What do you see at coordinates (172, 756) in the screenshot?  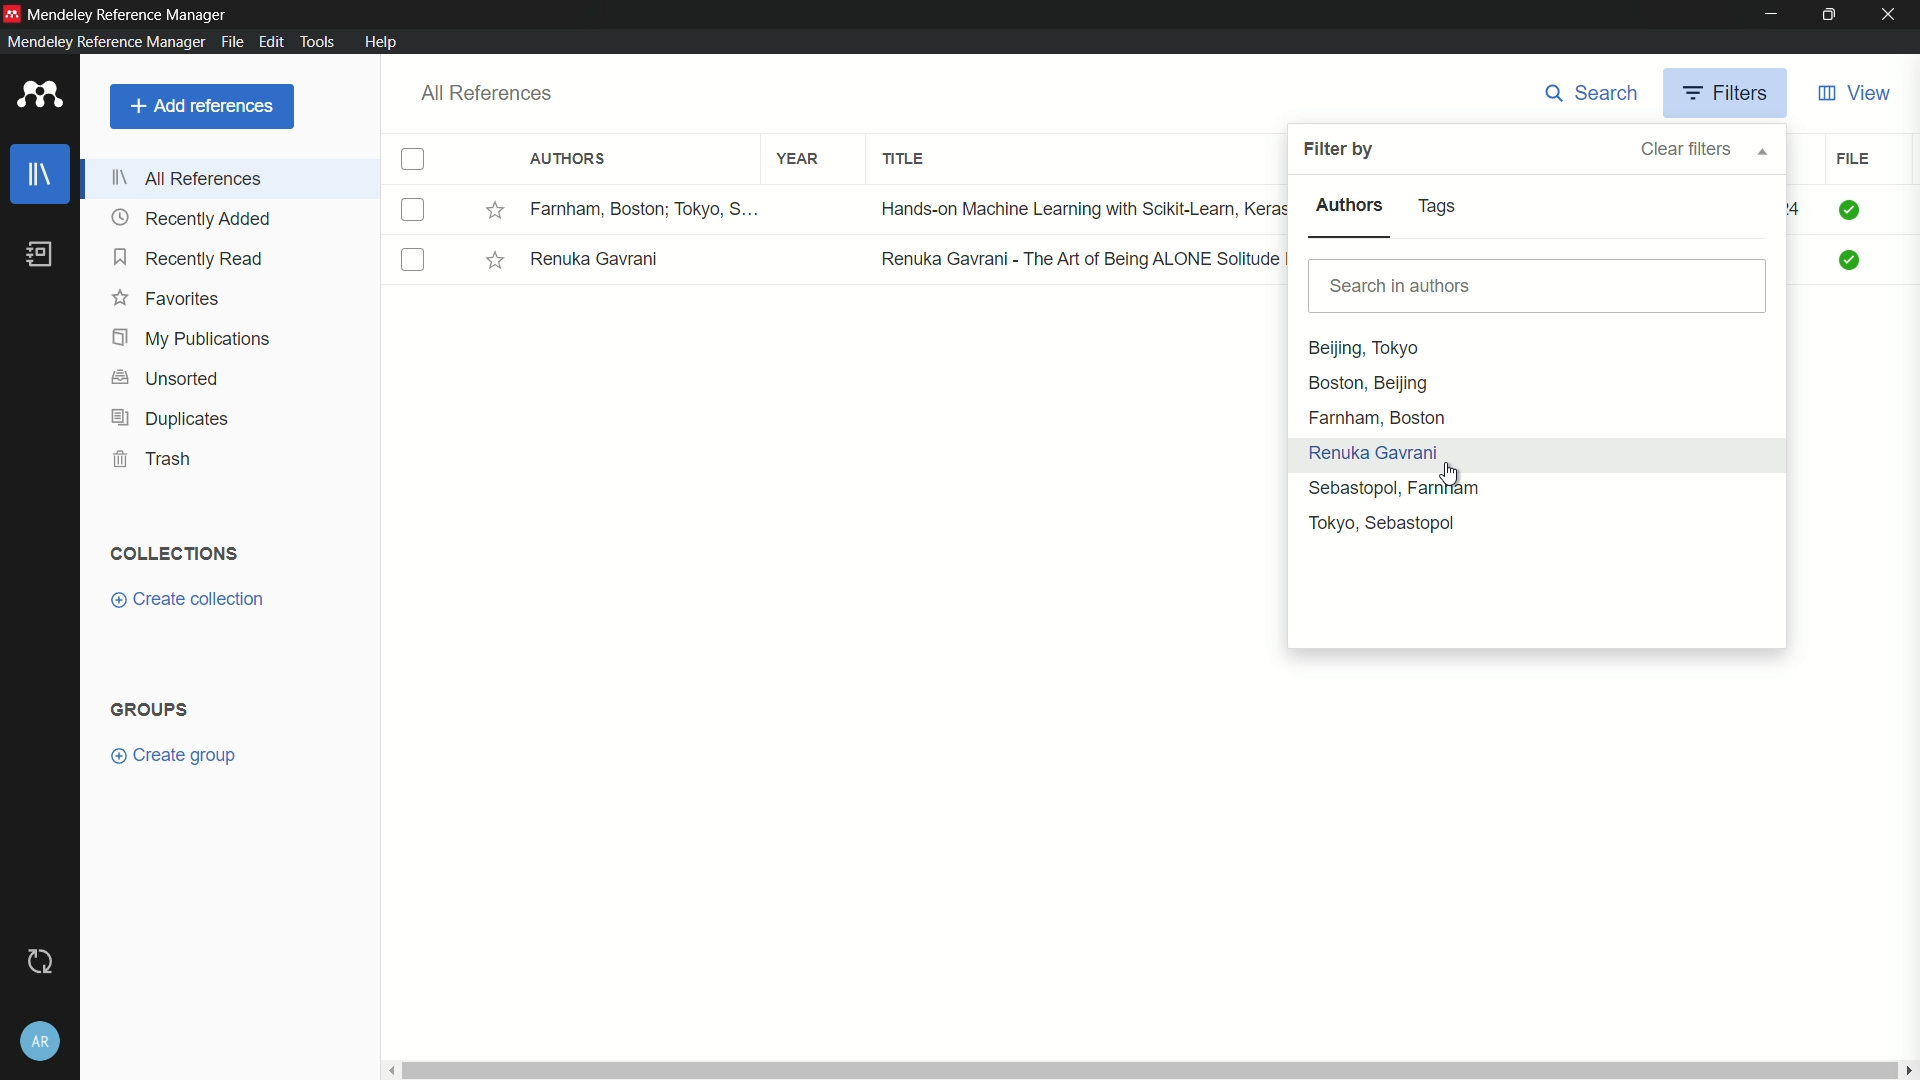 I see `create group` at bounding box center [172, 756].